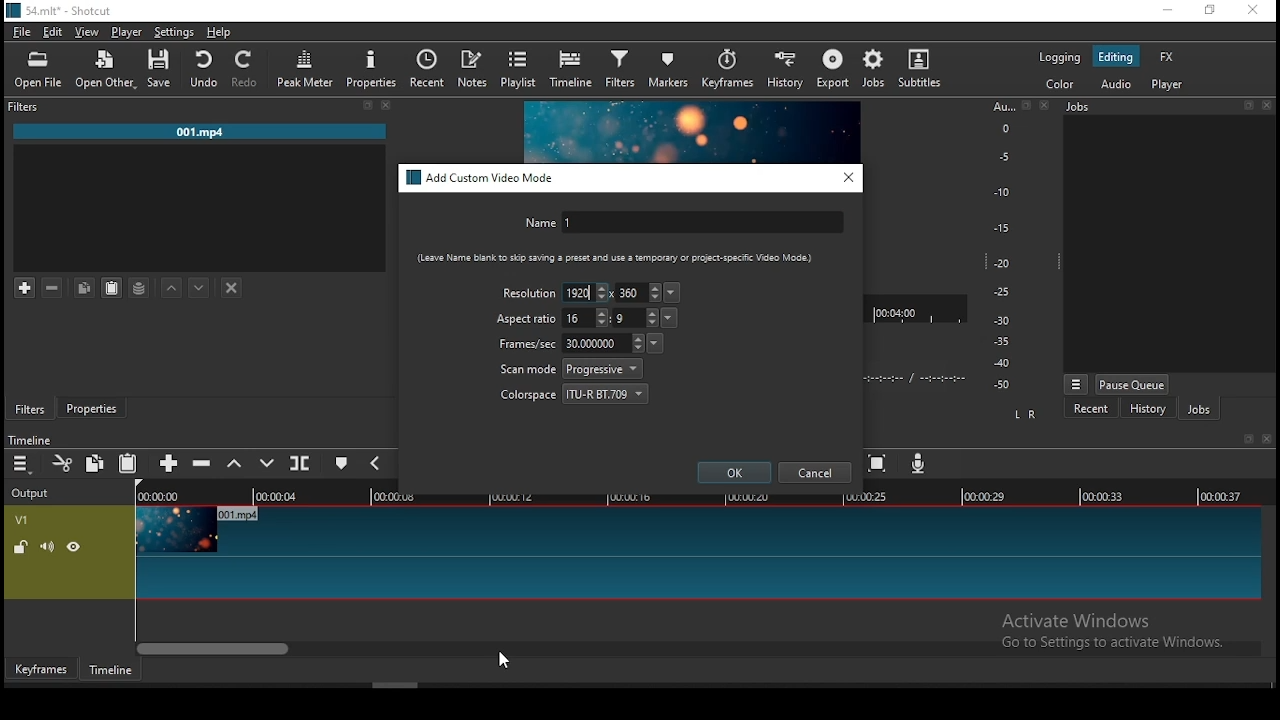 The height and width of the screenshot is (720, 1280). Describe the element at coordinates (515, 496) in the screenshot. I see `00:00:12` at that location.